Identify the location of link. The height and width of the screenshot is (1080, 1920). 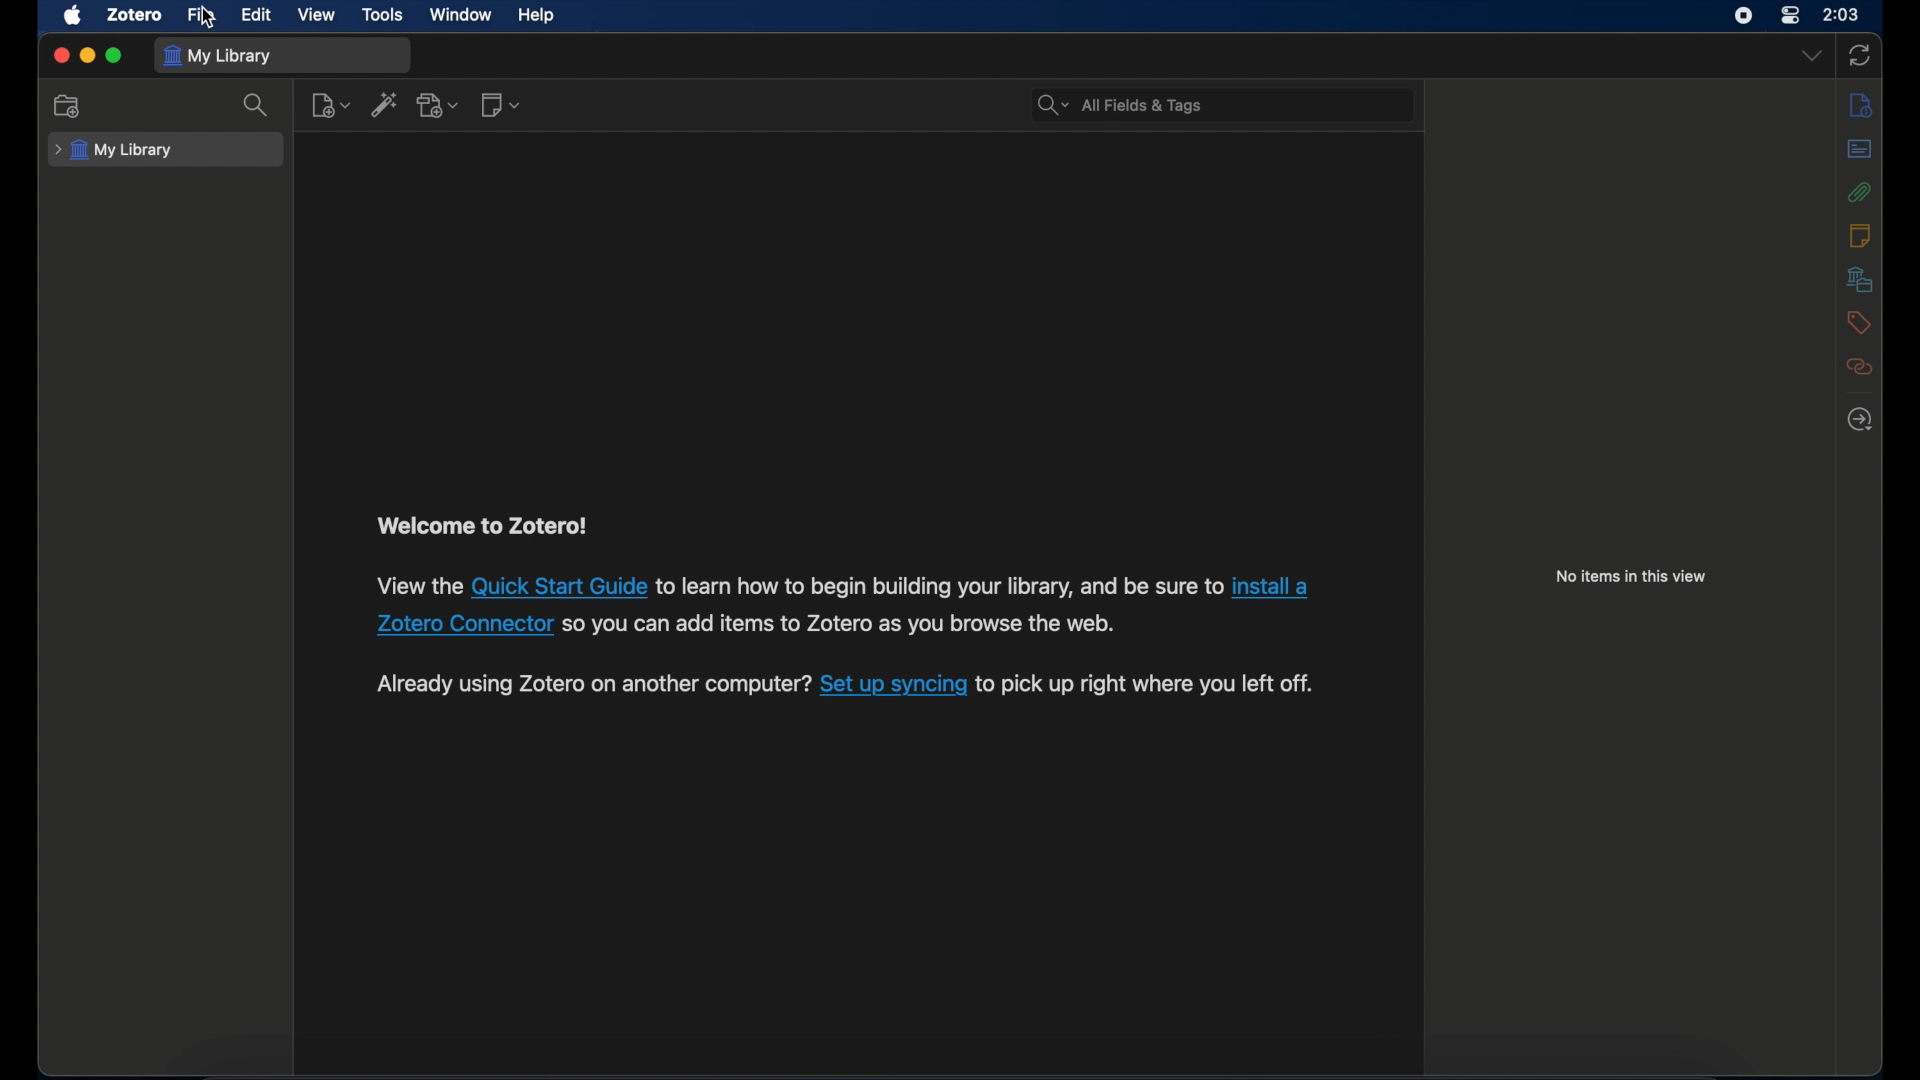
(559, 588).